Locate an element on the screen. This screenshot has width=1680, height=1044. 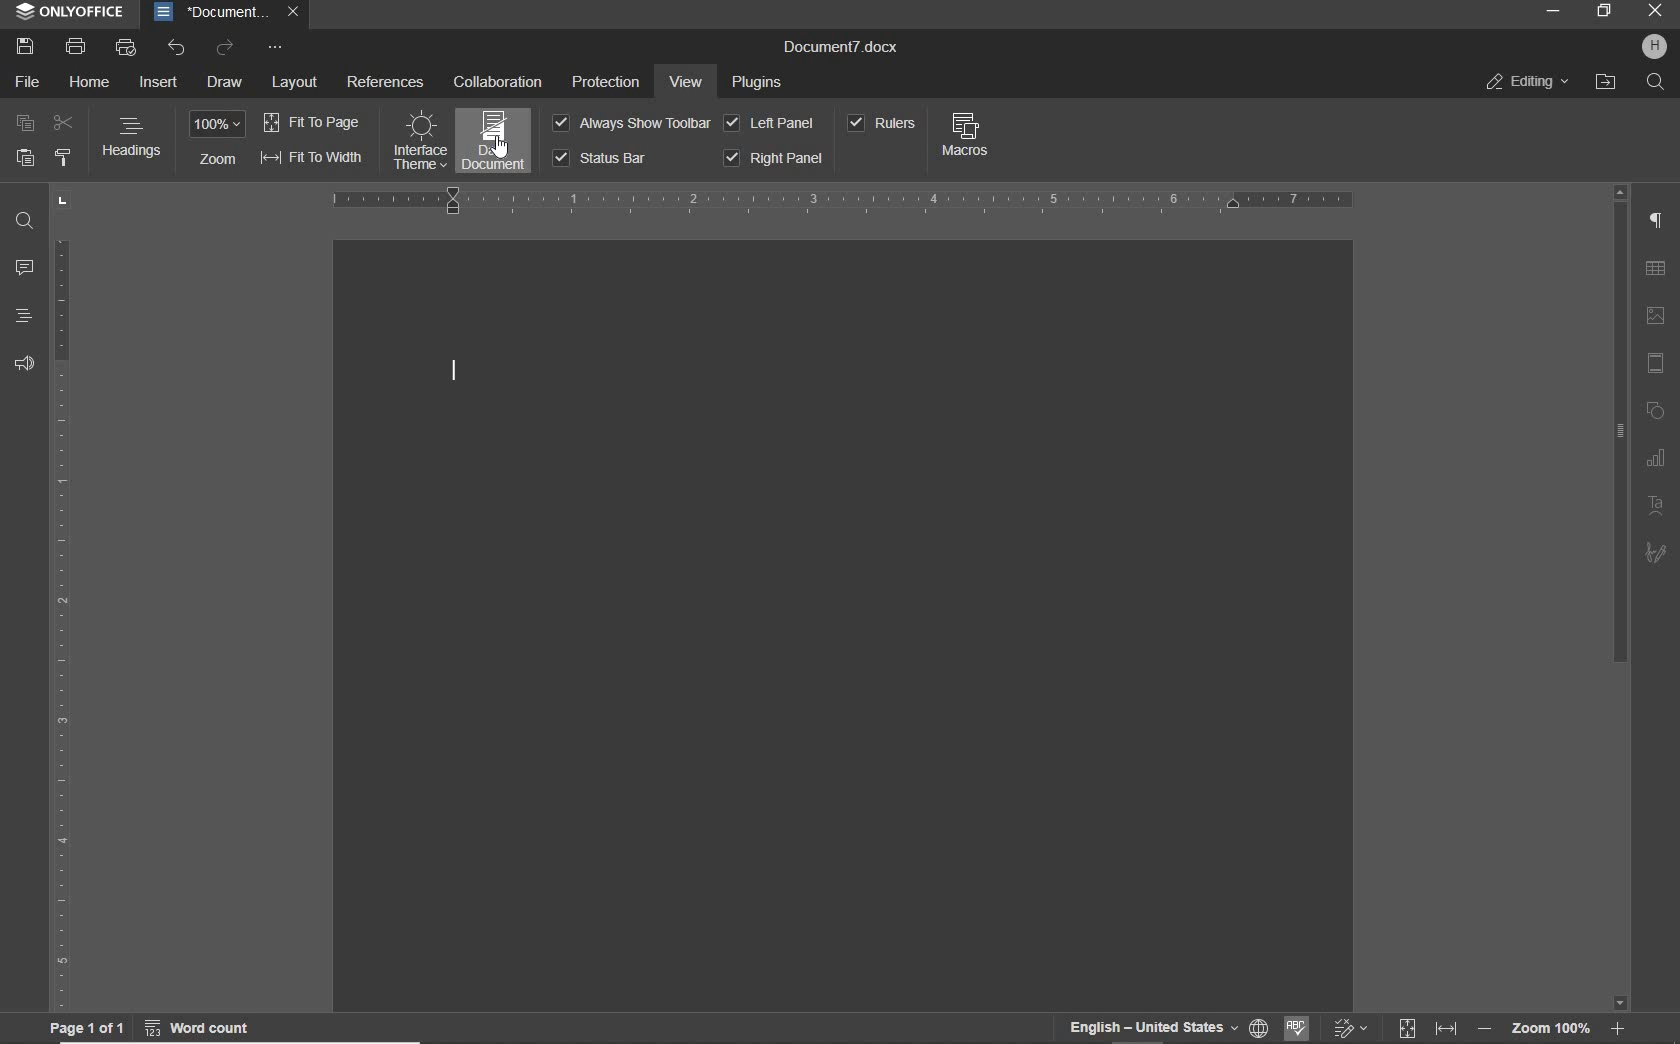
PROTECTION is located at coordinates (610, 84).